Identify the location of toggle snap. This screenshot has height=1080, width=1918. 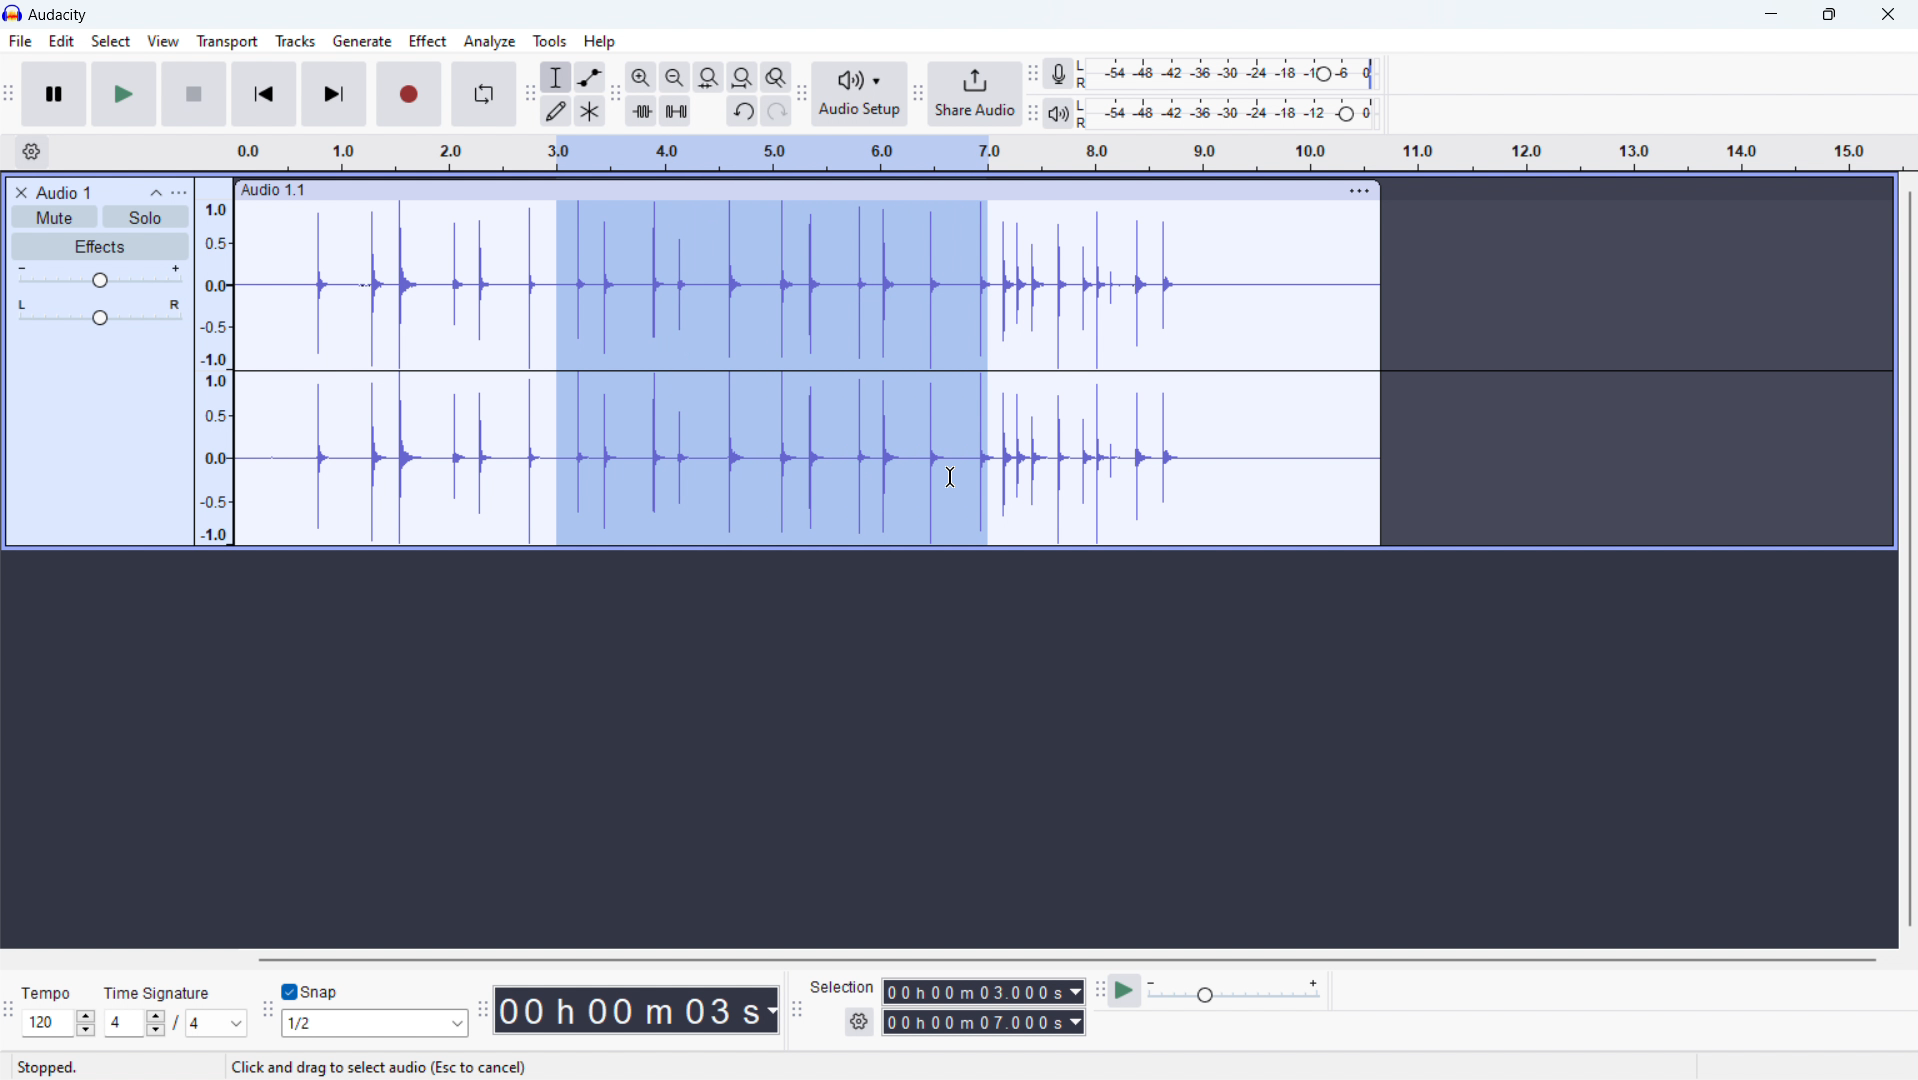
(310, 991).